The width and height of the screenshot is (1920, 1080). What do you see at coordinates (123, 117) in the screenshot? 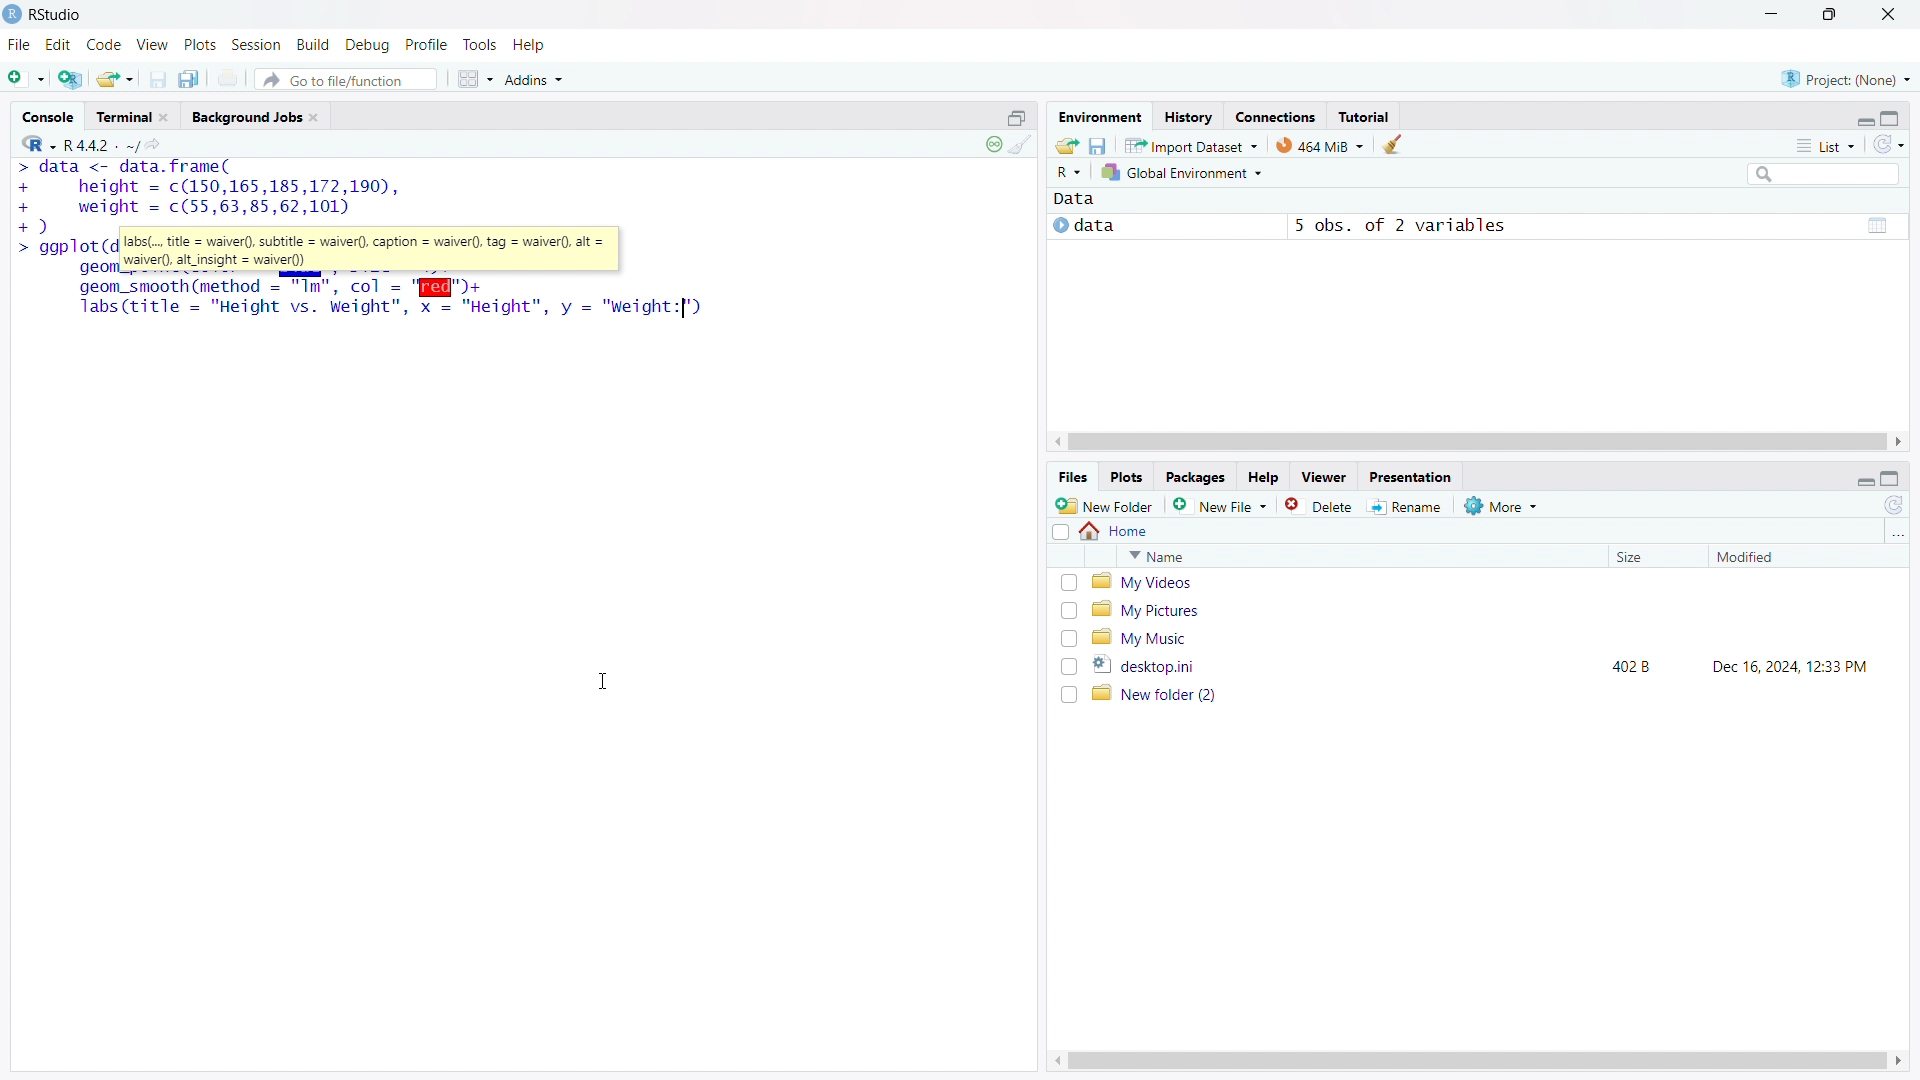
I see `terminal` at bounding box center [123, 117].